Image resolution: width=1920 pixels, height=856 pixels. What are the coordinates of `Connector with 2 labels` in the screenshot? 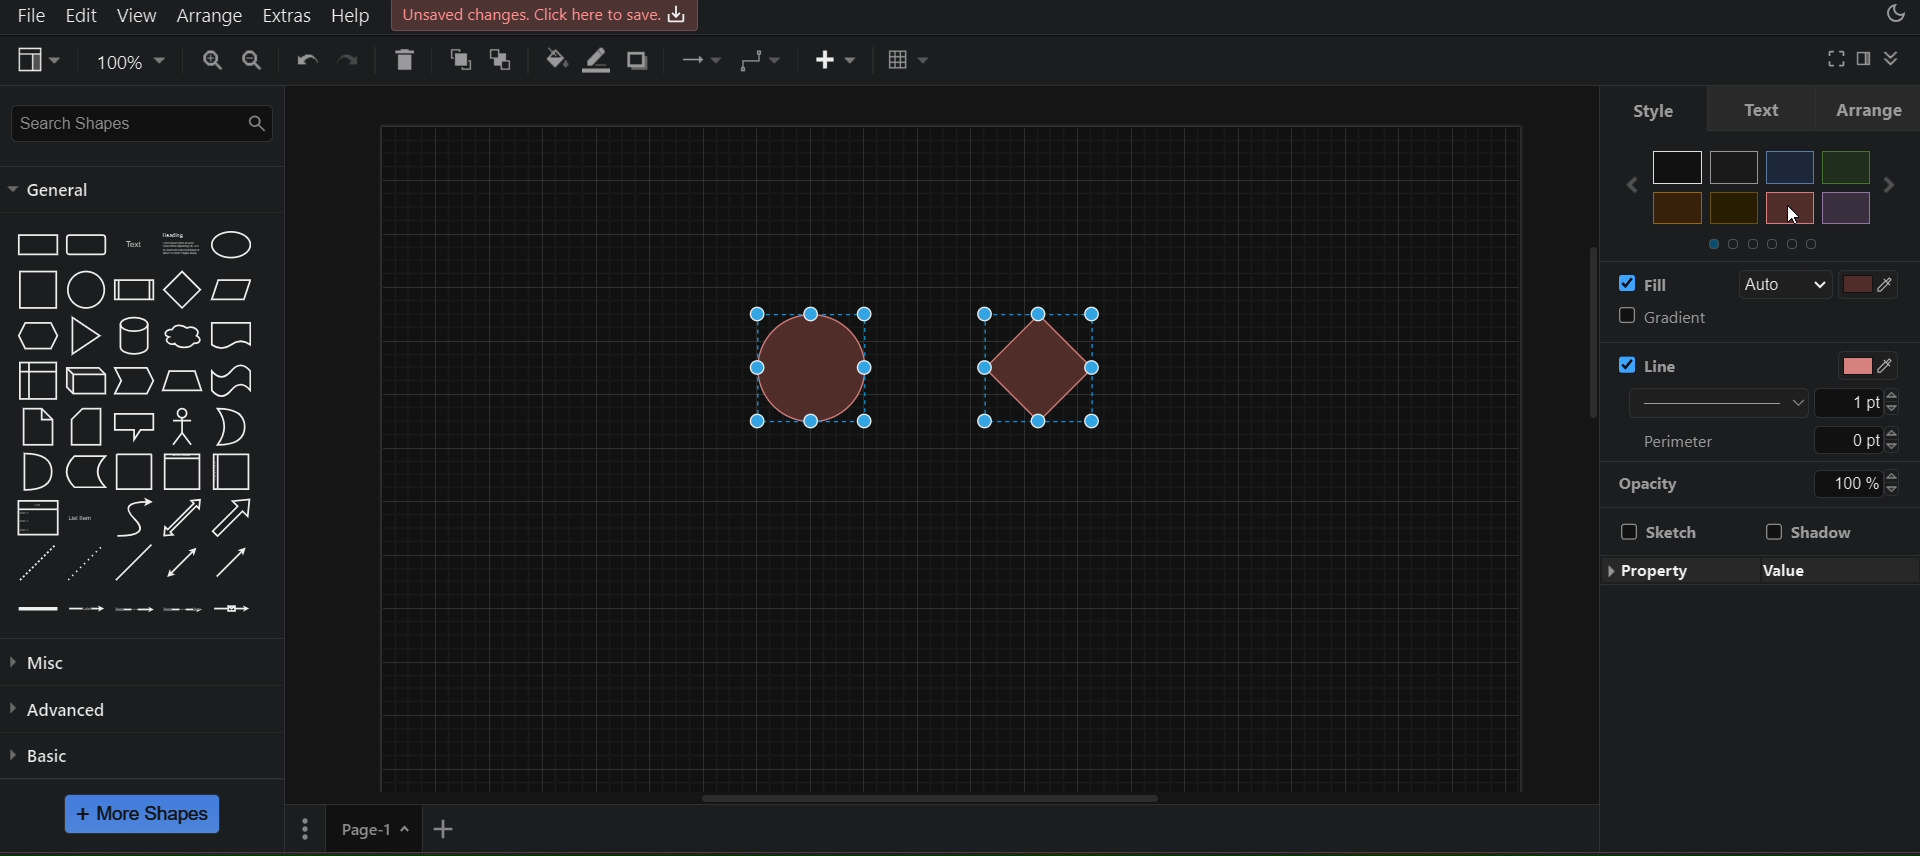 It's located at (134, 609).